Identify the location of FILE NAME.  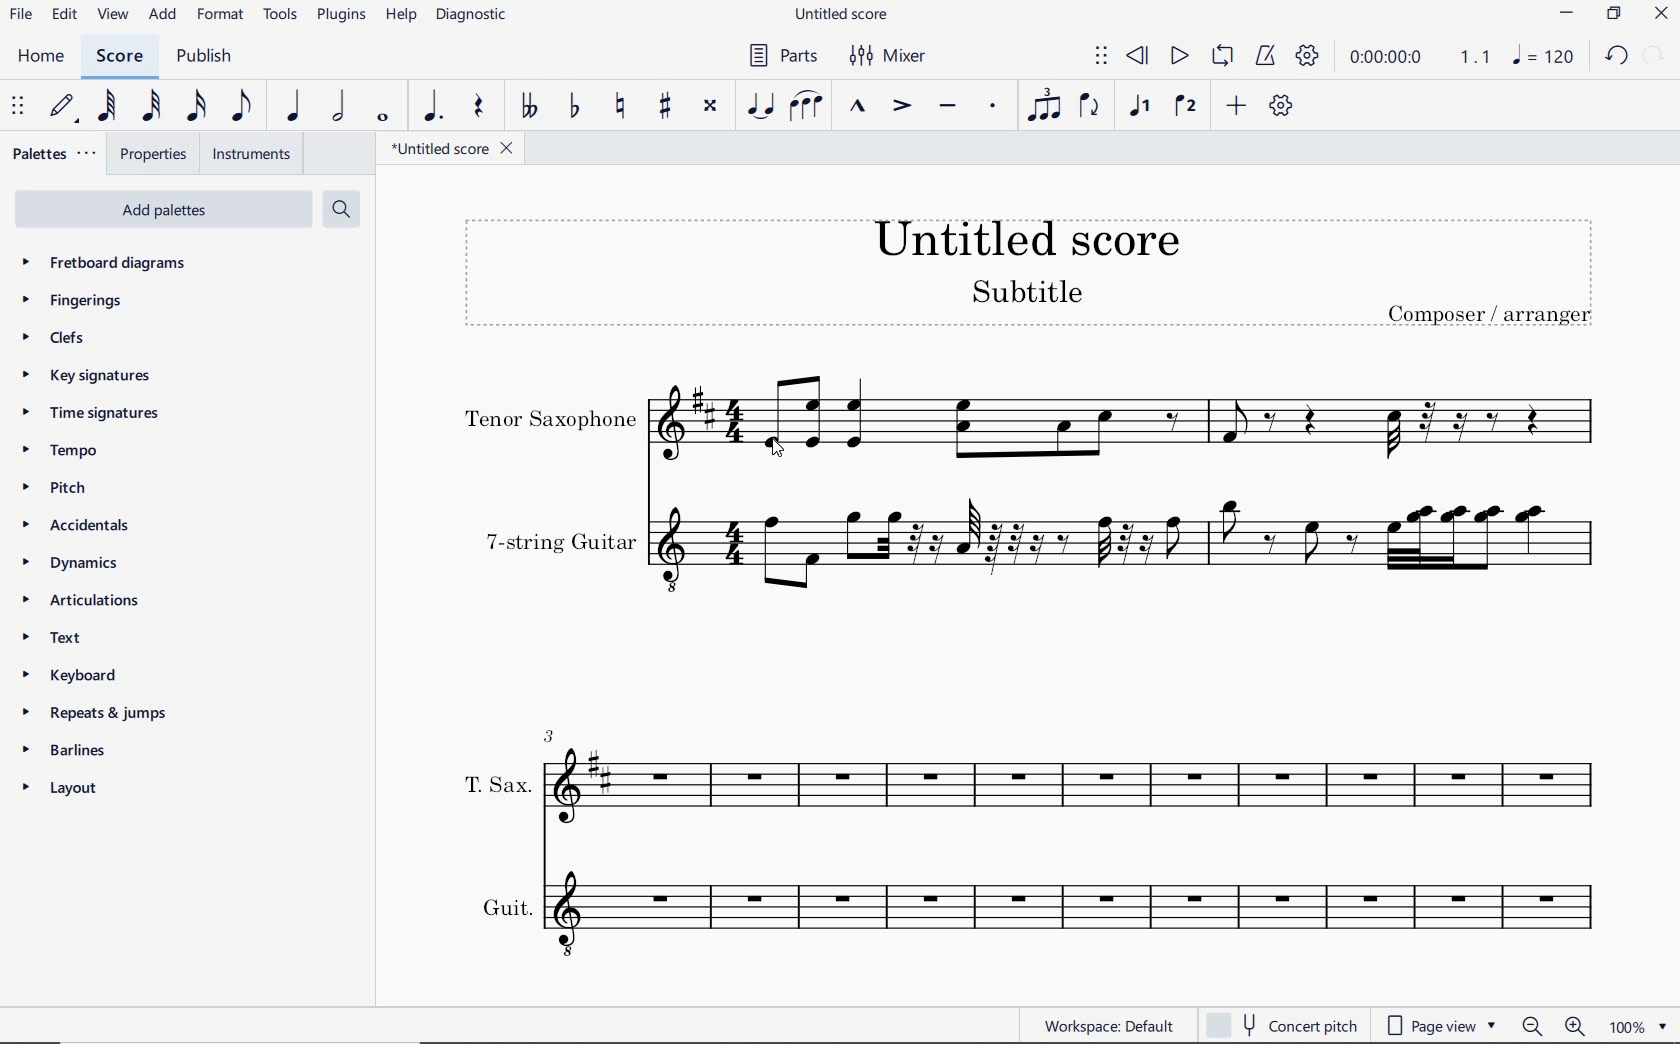
(845, 13).